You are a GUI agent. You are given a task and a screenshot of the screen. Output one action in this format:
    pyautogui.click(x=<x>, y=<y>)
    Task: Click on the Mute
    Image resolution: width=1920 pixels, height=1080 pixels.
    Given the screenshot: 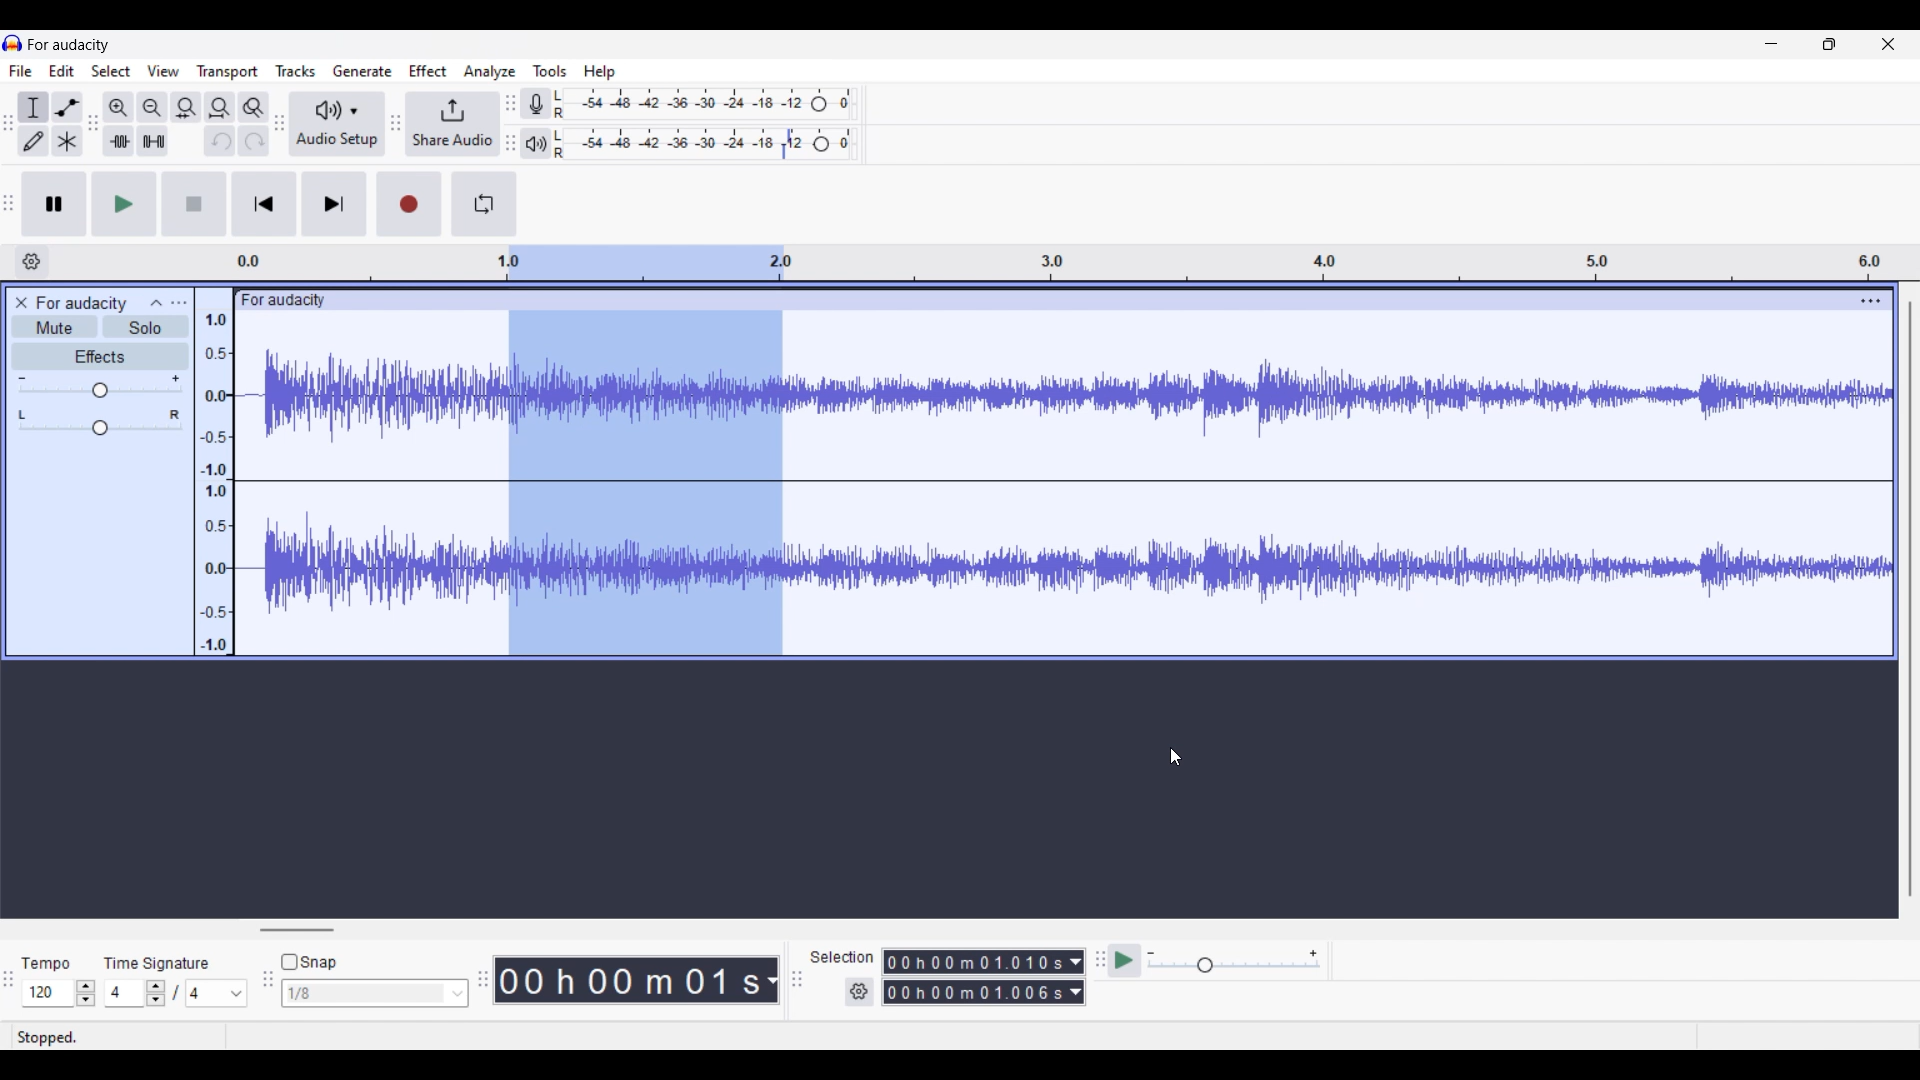 What is the action you would take?
    pyautogui.click(x=55, y=327)
    